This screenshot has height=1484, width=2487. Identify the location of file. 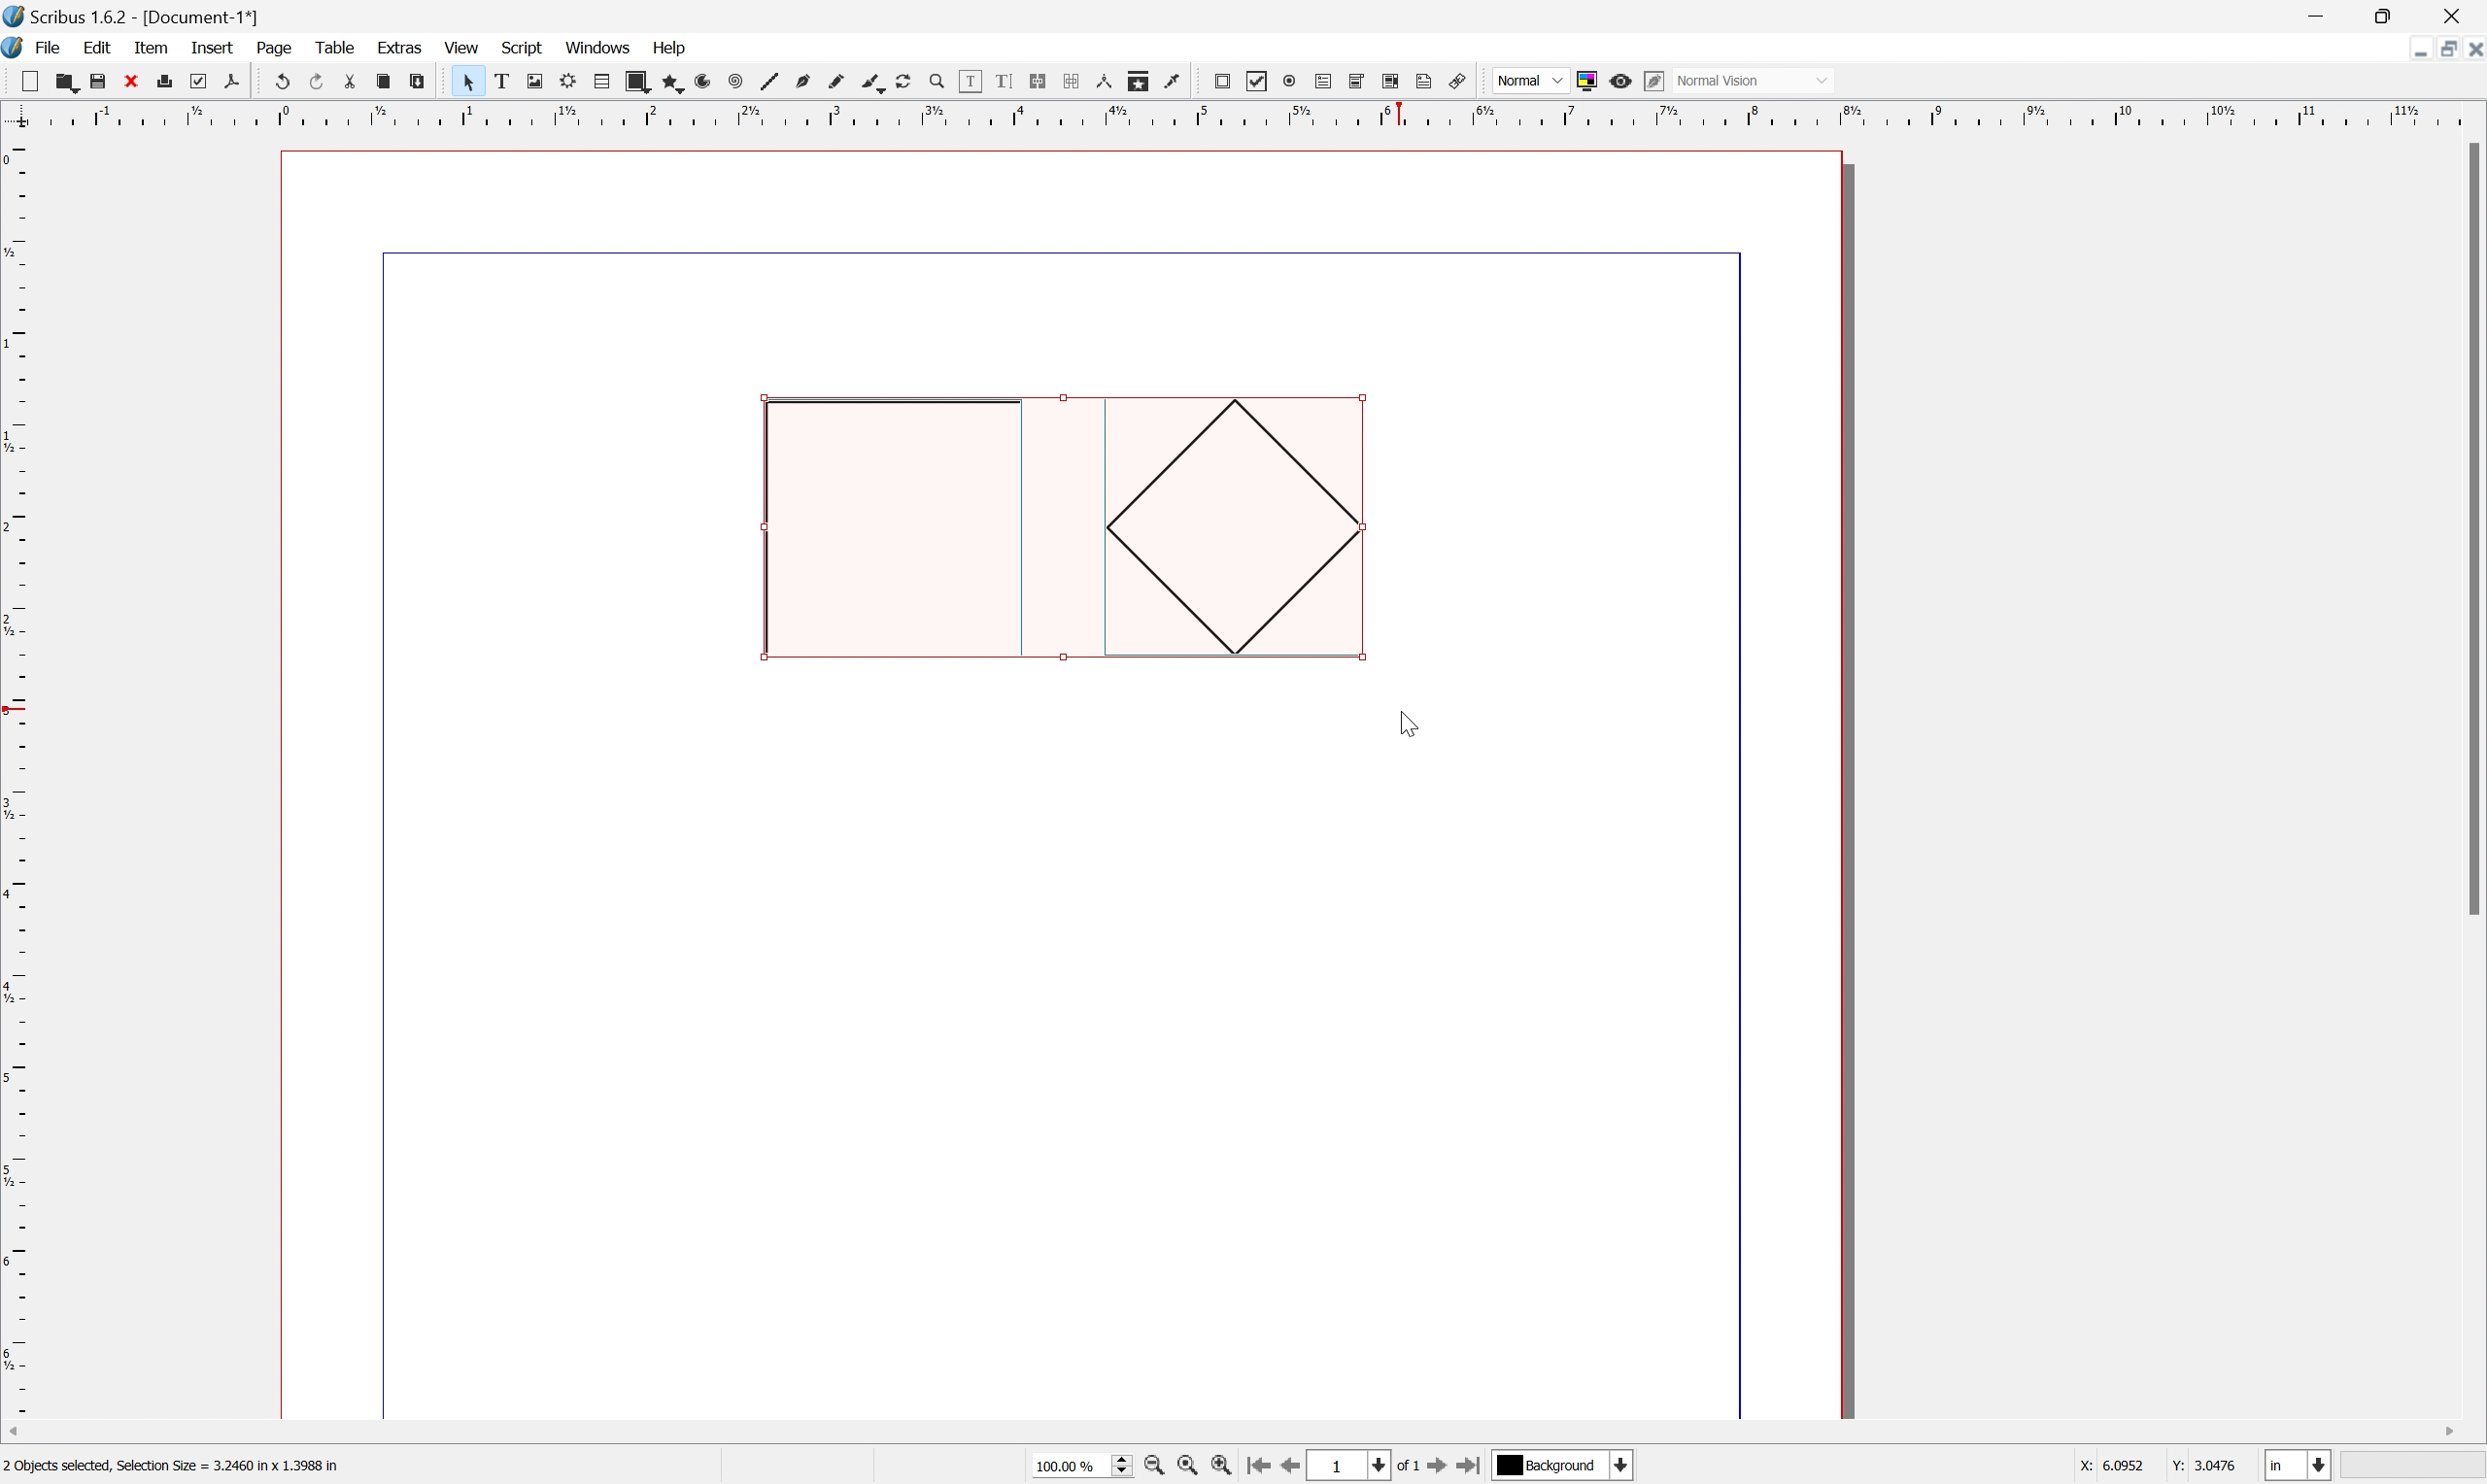
(51, 46).